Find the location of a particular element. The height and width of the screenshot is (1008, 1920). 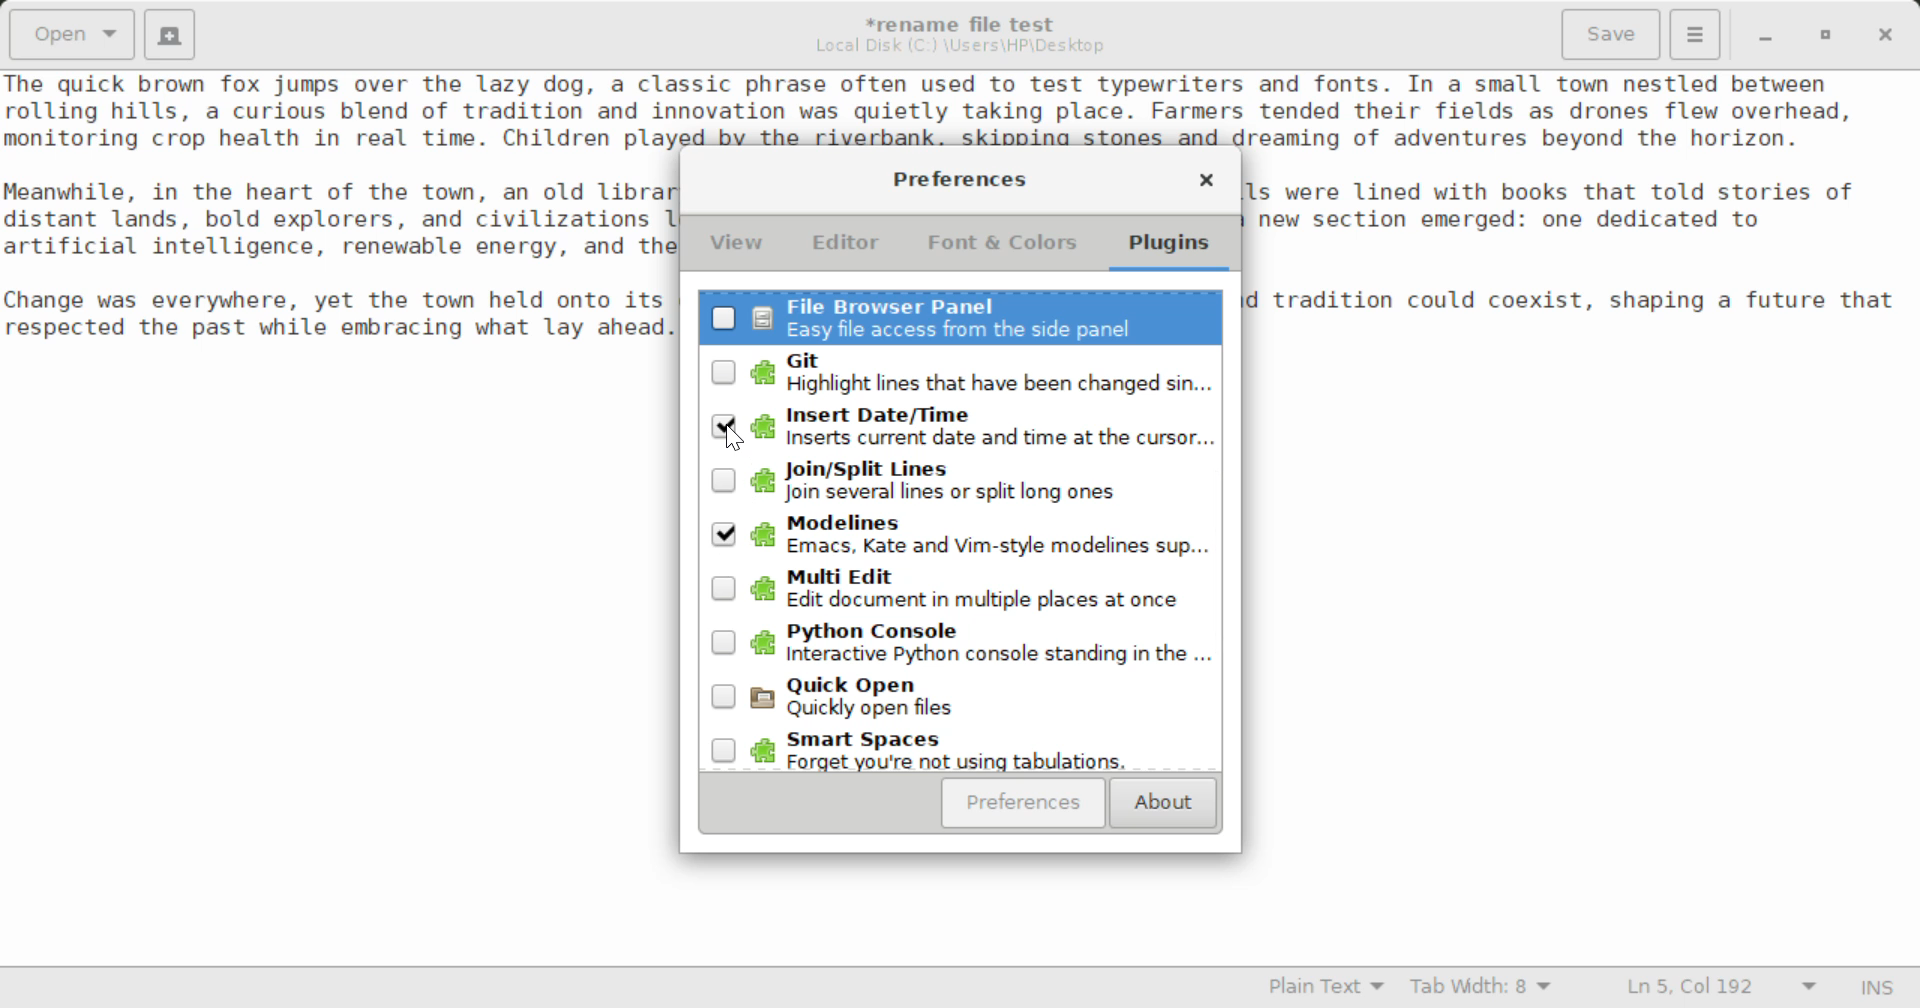

Open Document is located at coordinates (72, 32).